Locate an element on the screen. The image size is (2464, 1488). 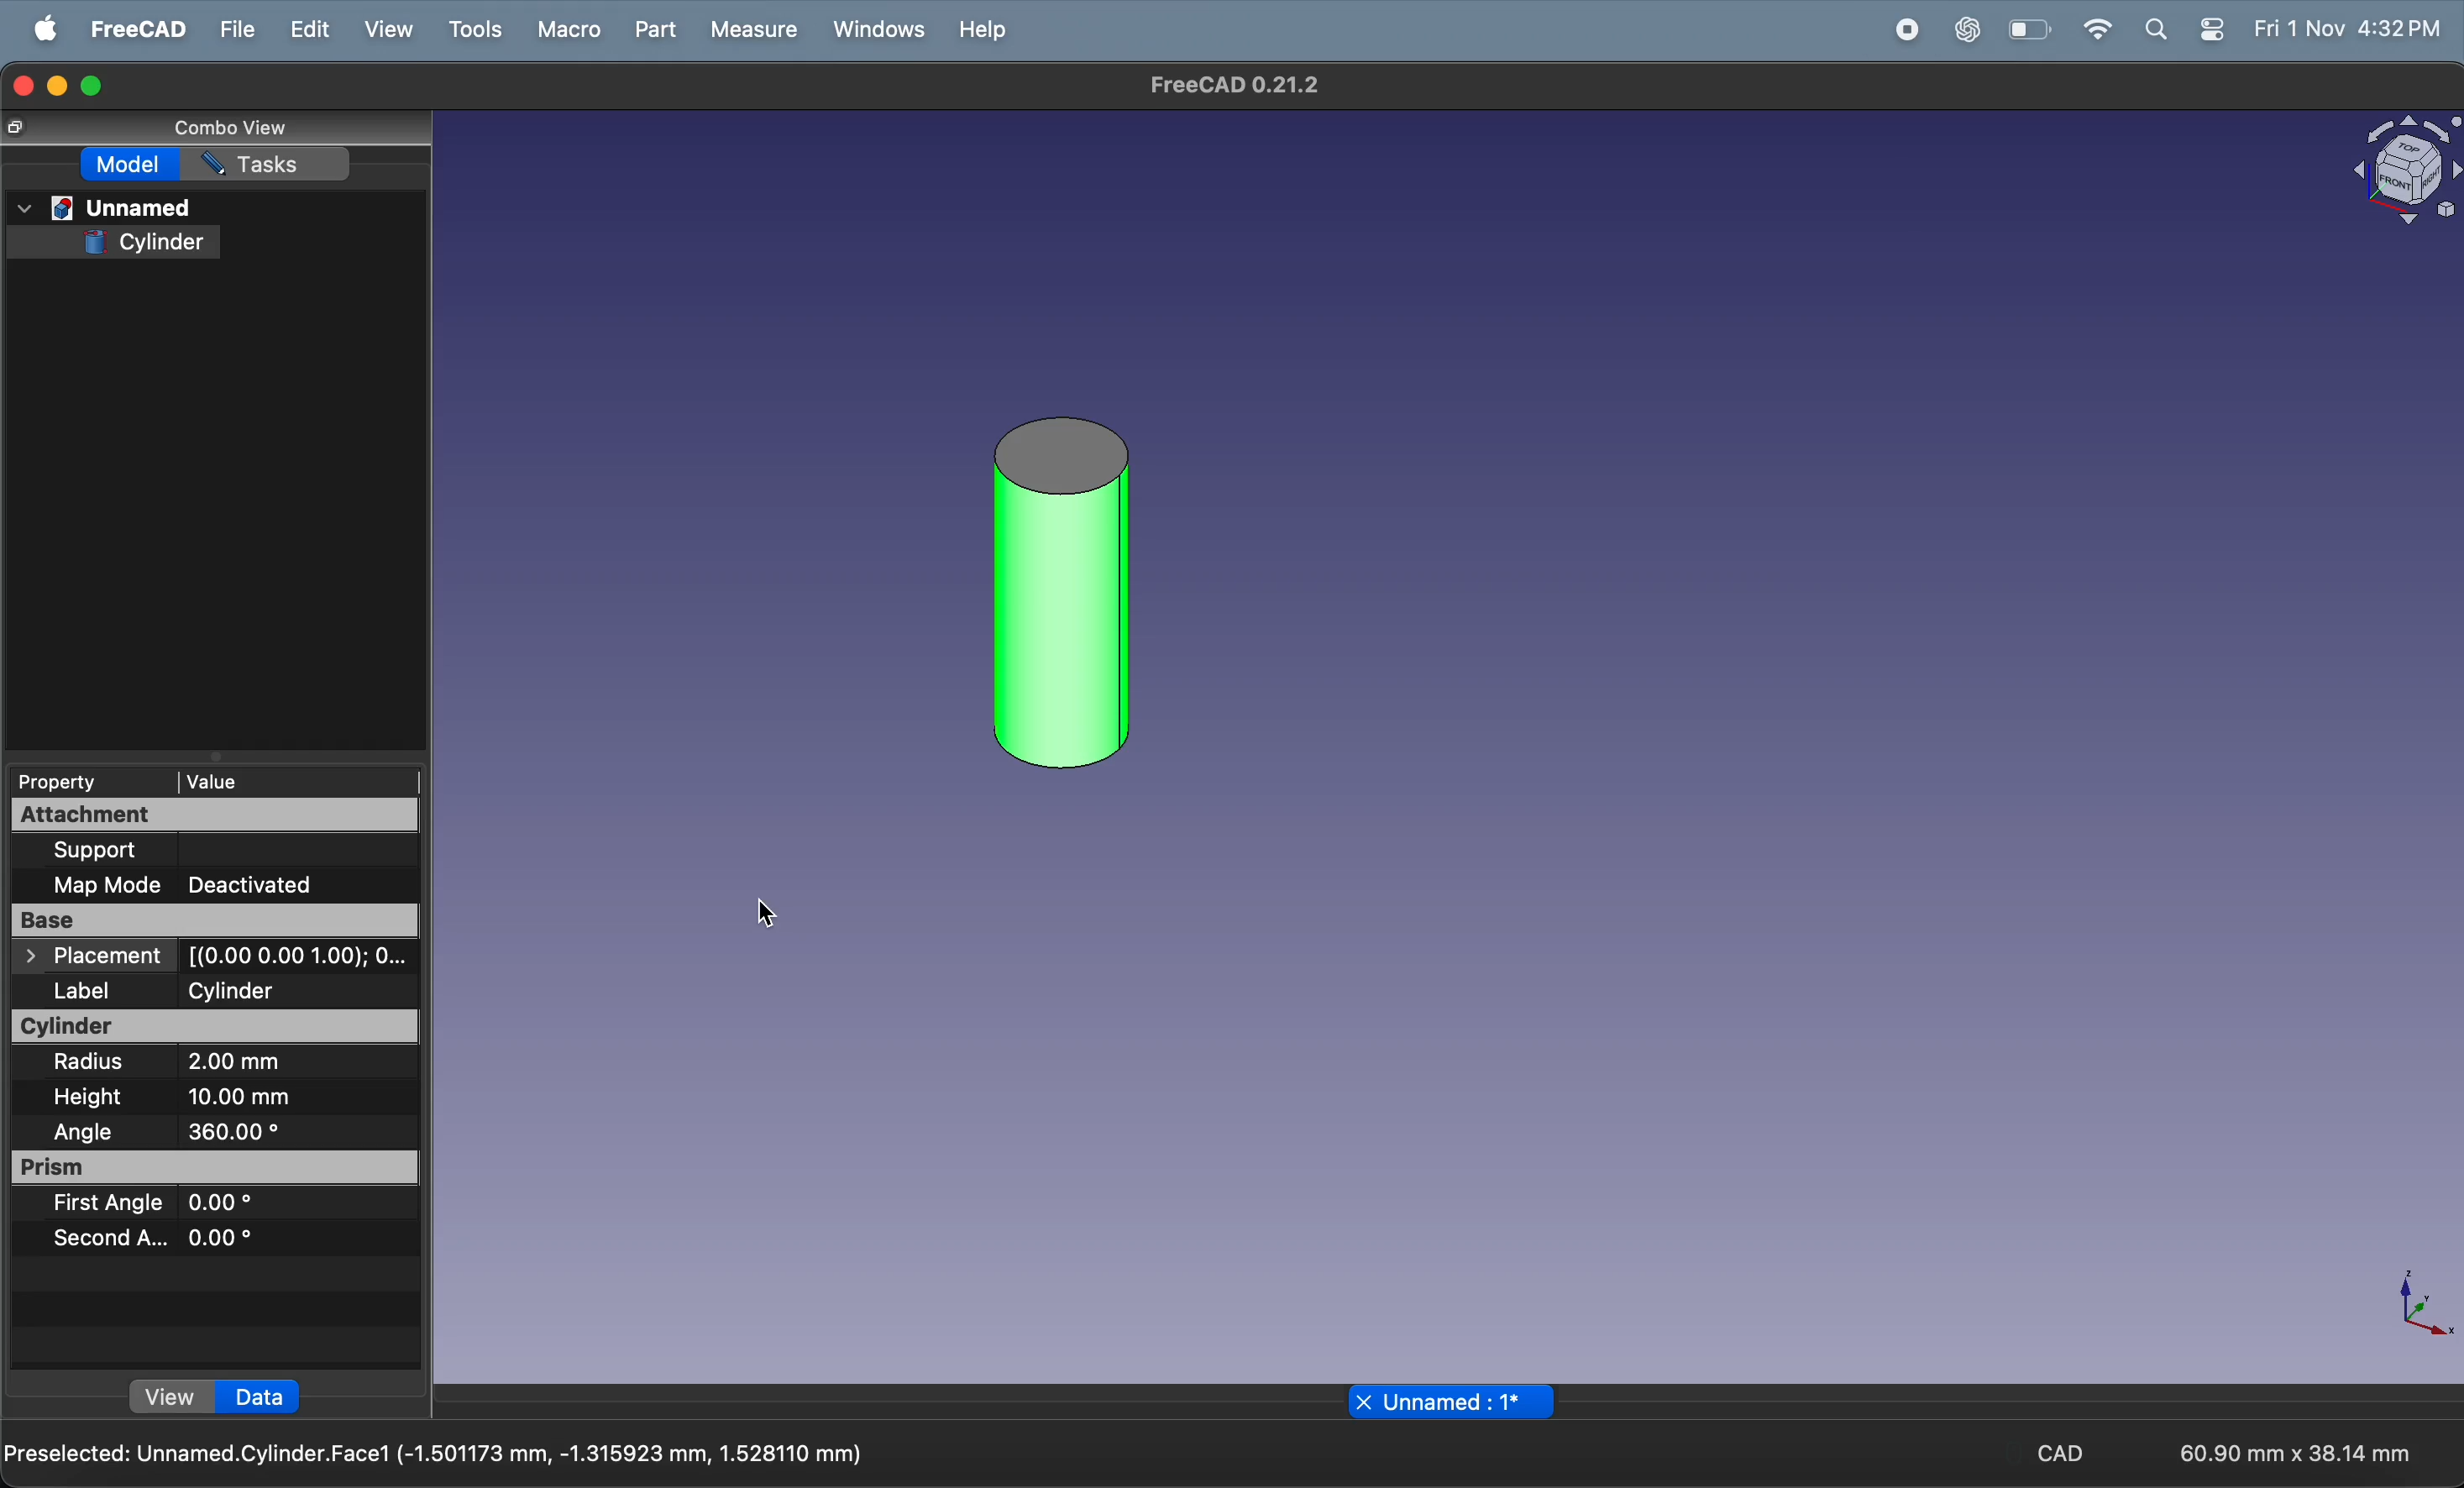
10.00 mm is located at coordinates (252, 1097).